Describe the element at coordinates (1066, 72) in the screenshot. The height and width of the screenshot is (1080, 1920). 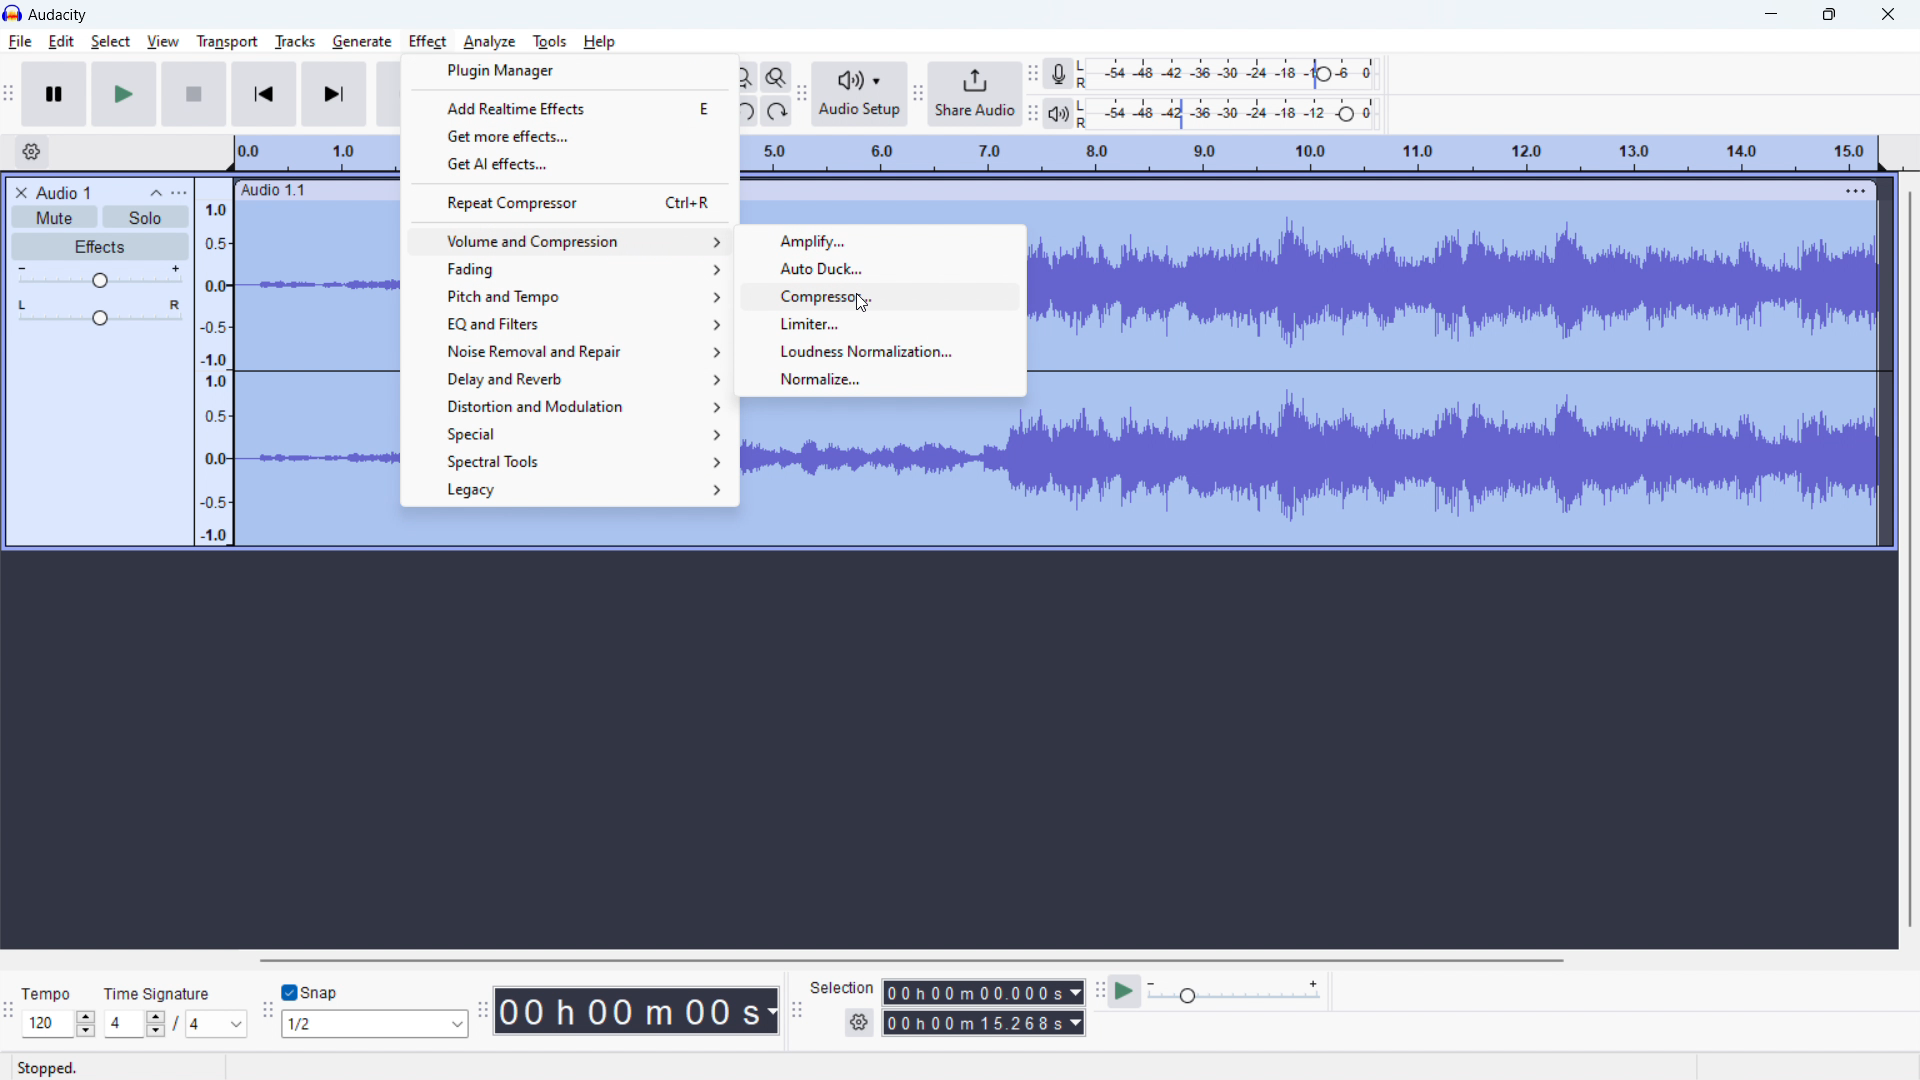
I see `recording meter` at that location.